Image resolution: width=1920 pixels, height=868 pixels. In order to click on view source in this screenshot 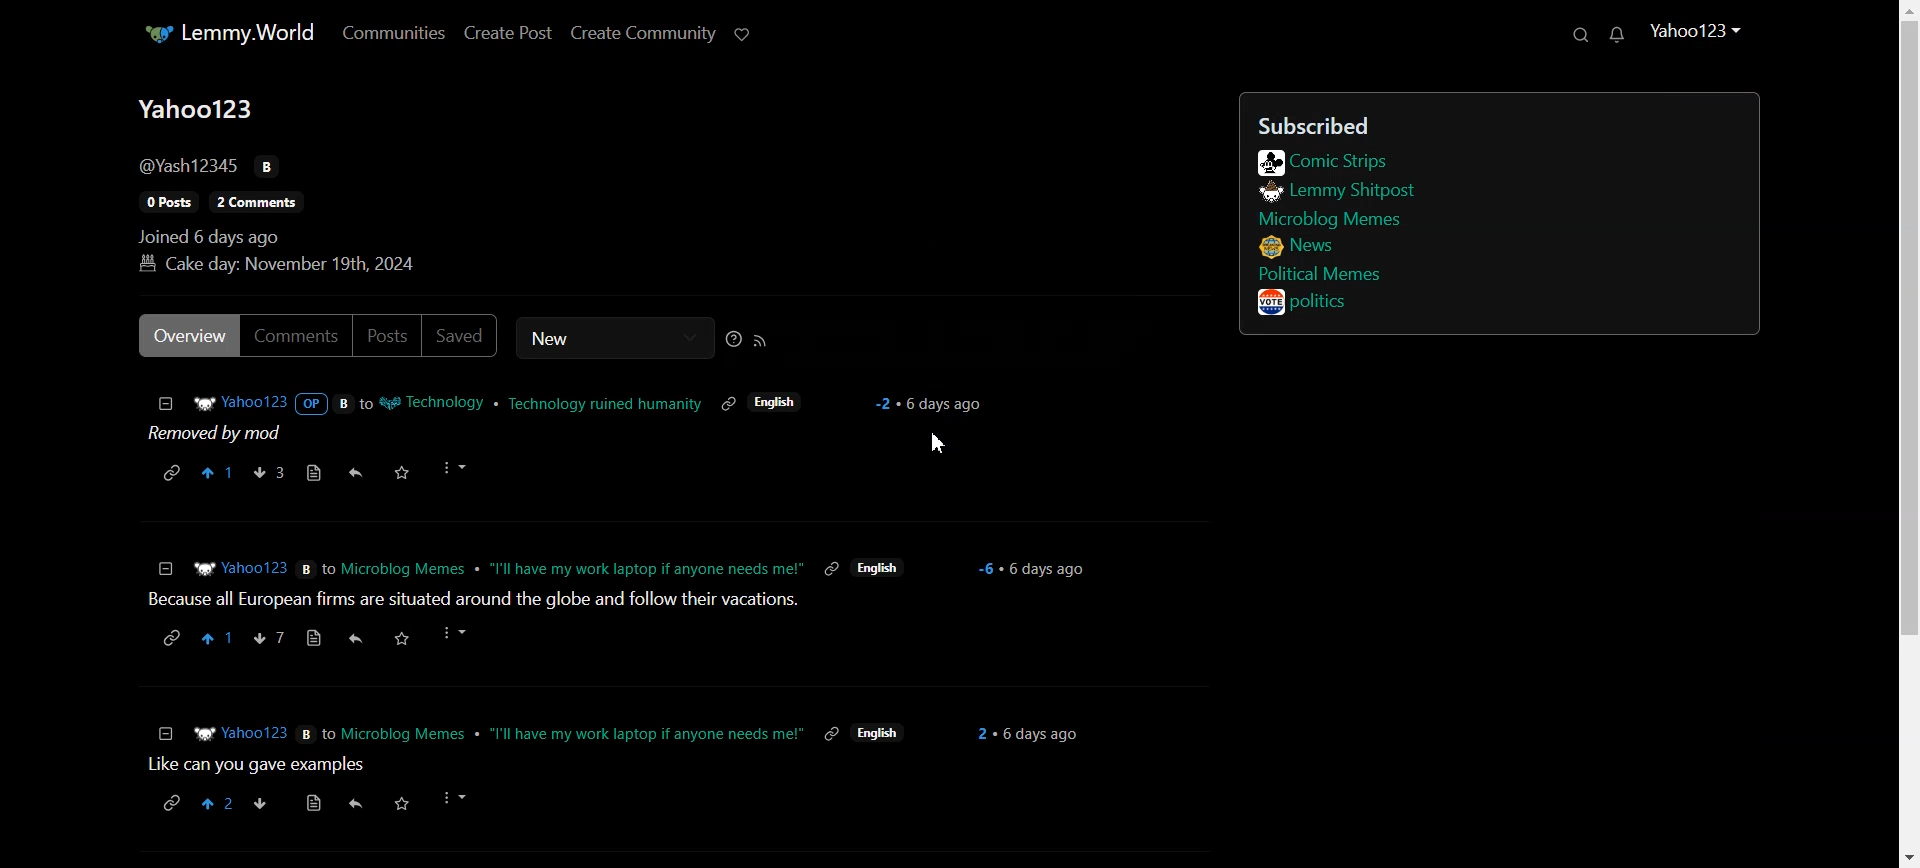, I will do `click(314, 640)`.